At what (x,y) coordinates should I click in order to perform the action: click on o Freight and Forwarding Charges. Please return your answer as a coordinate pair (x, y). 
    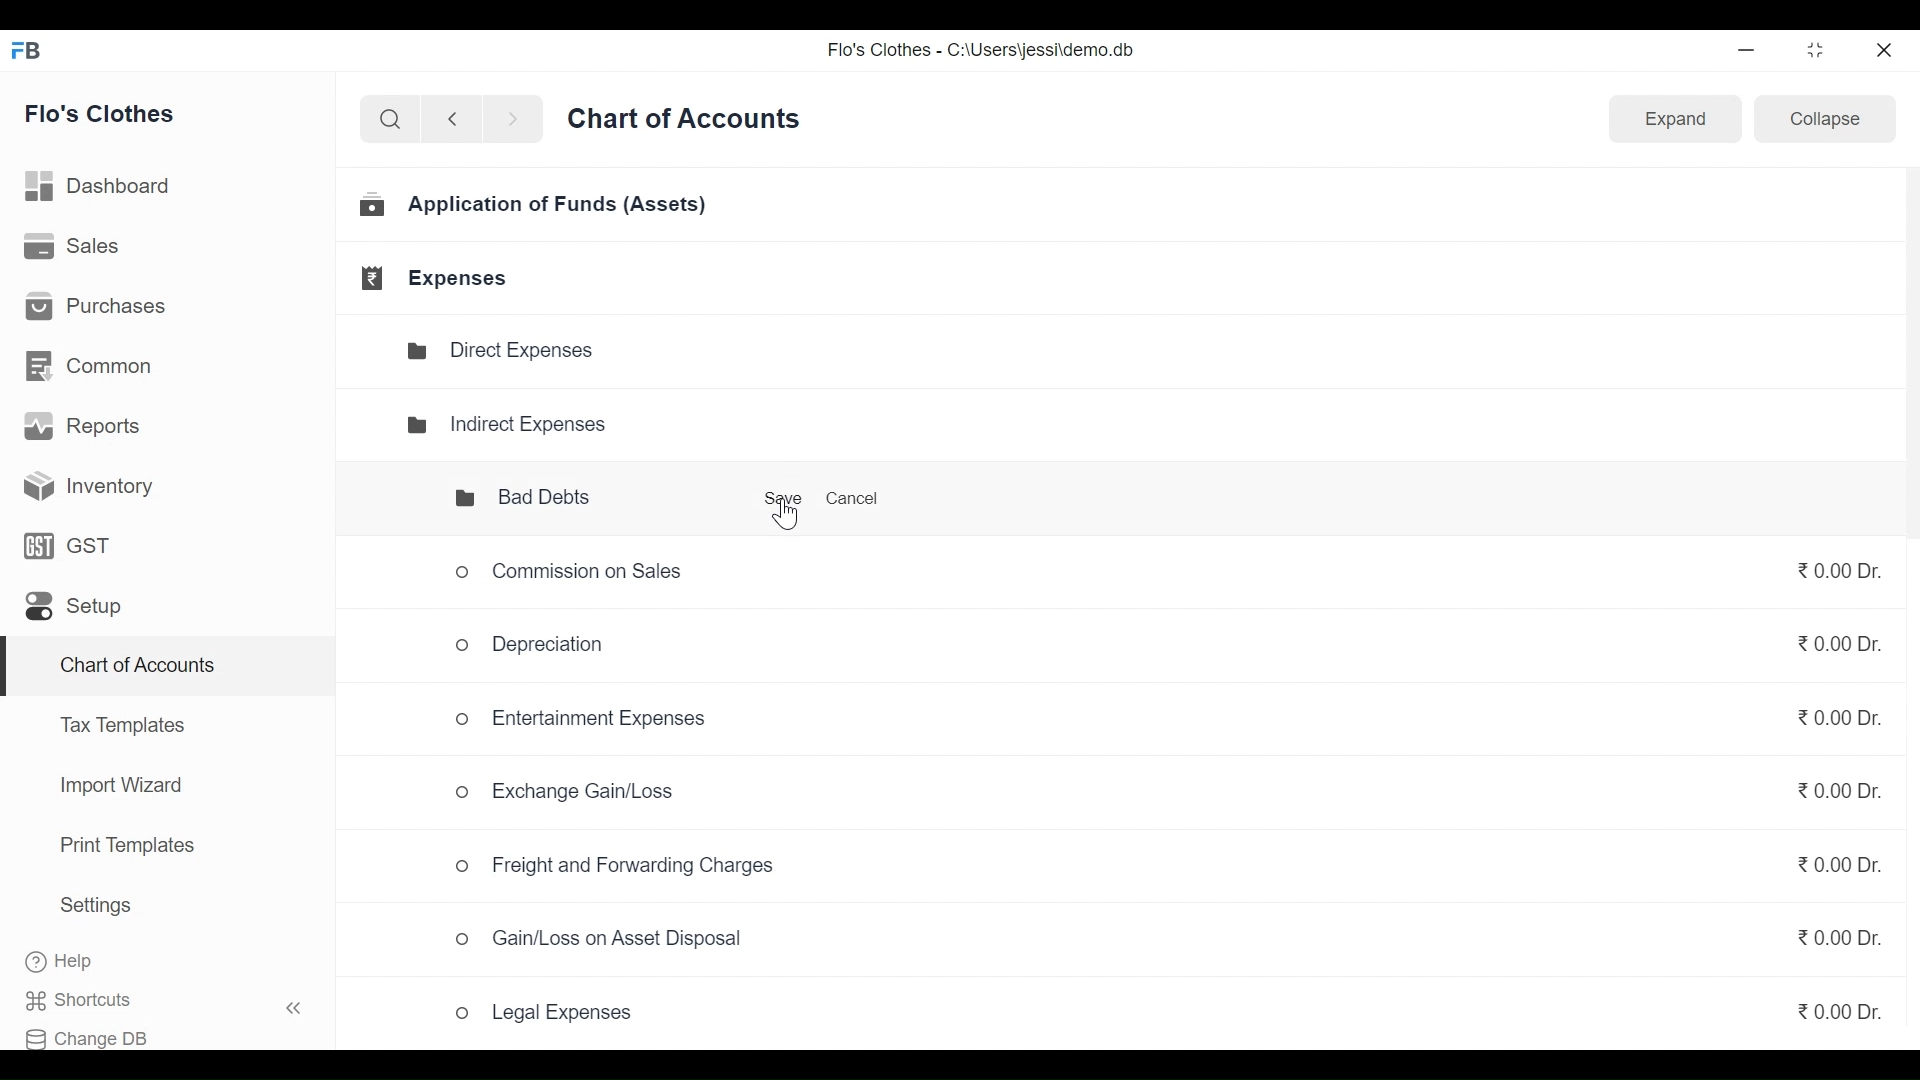
    Looking at the image, I should click on (611, 864).